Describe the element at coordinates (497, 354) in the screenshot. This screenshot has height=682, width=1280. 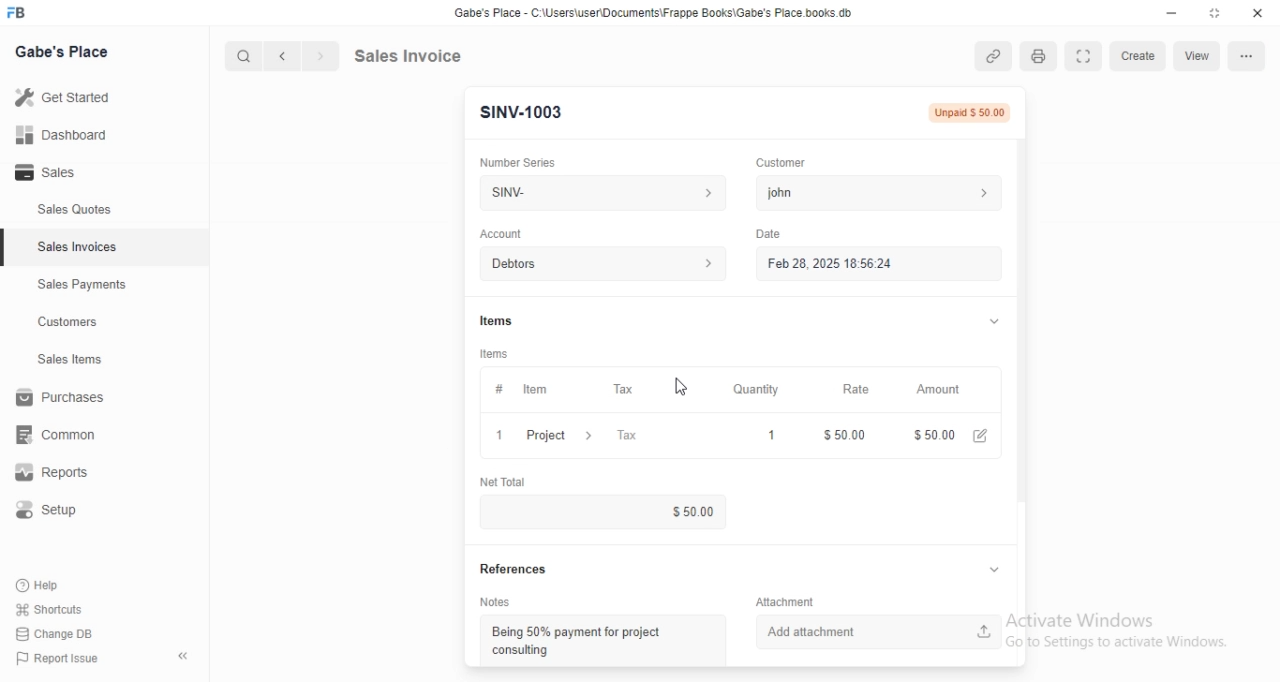
I see `tems` at that location.